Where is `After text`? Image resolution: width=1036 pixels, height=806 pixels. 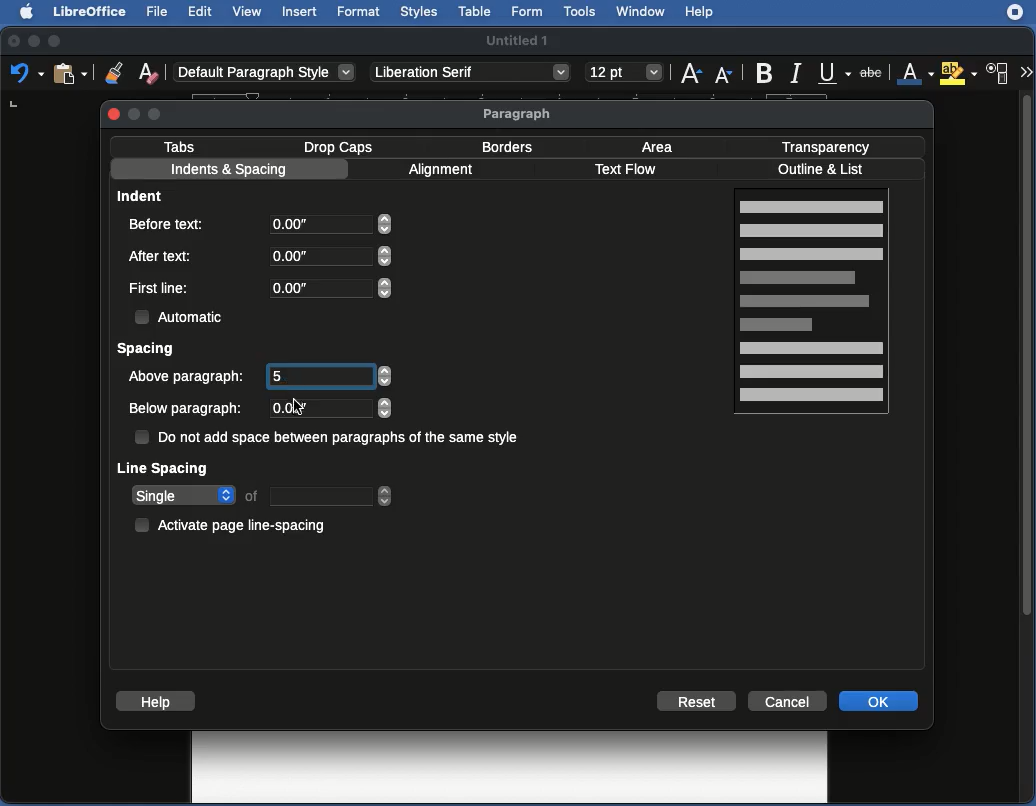
After text is located at coordinates (164, 255).